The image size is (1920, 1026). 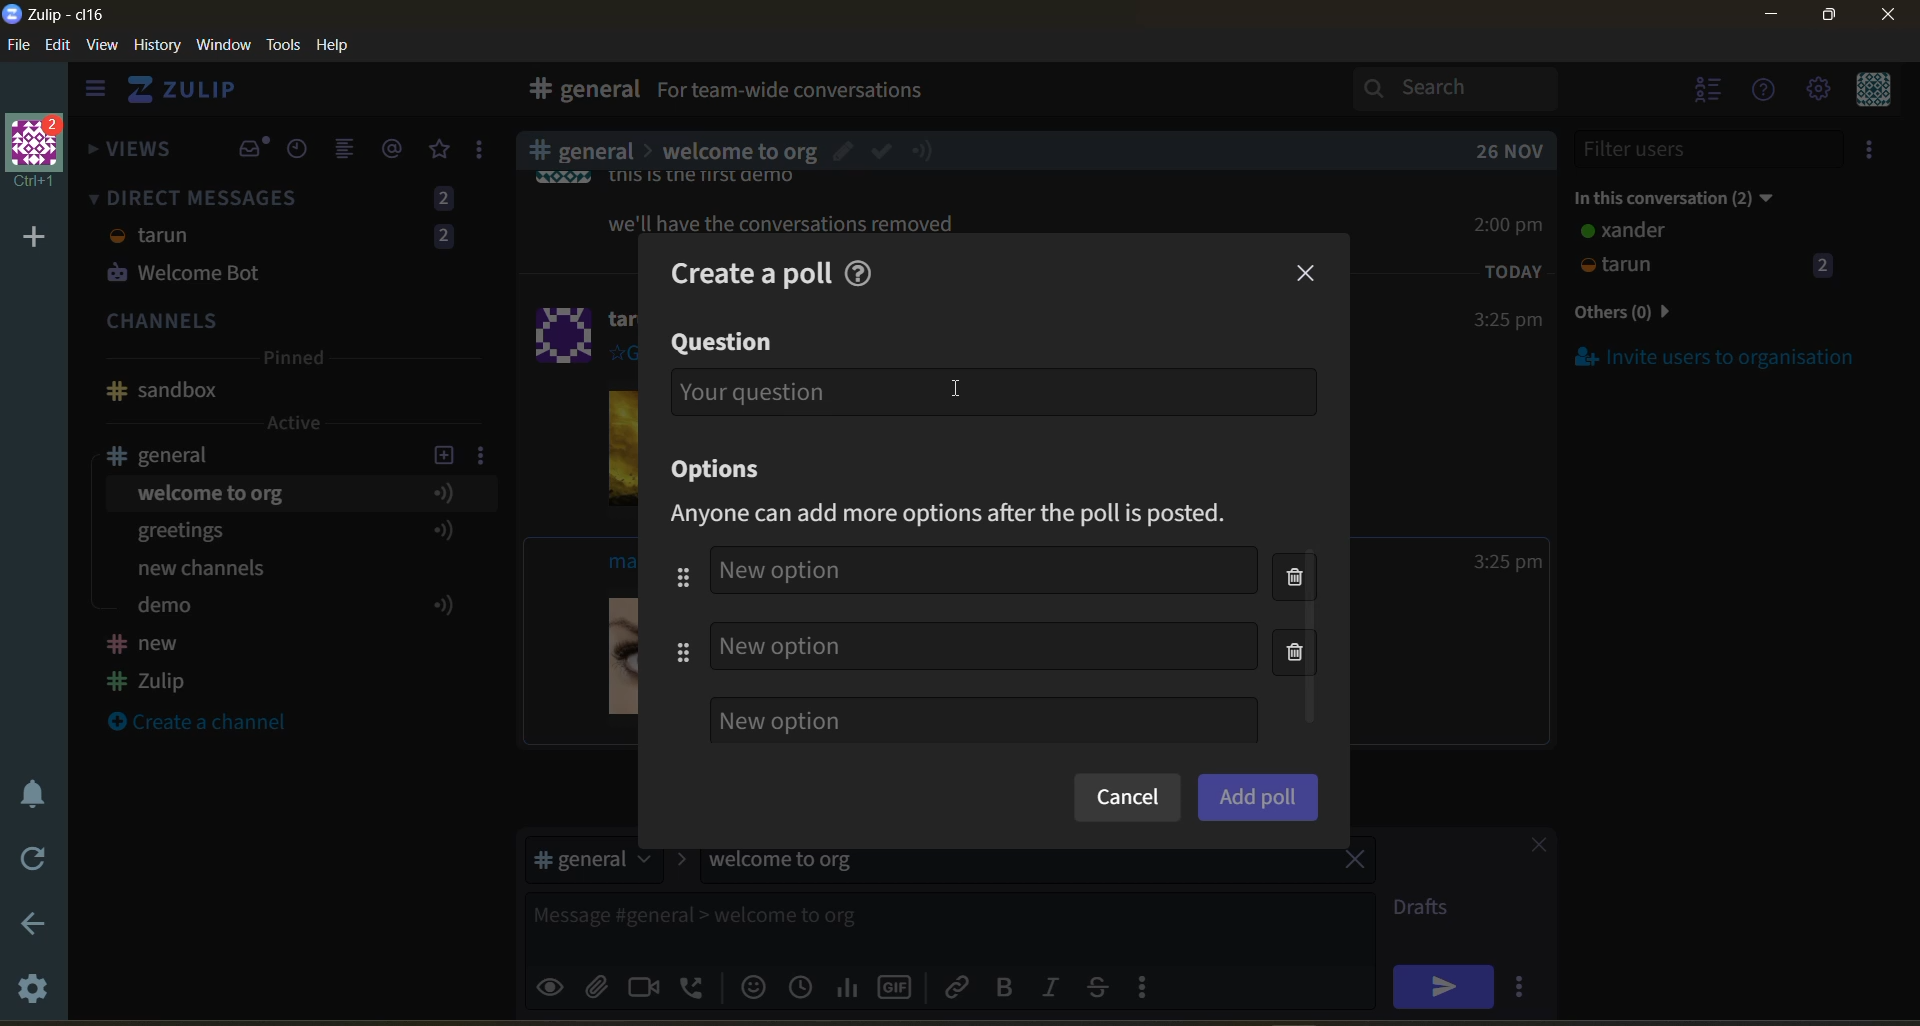 What do you see at coordinates (1654, 314) in the screenshot?
I see `others` at bounding box center [1654, 314].